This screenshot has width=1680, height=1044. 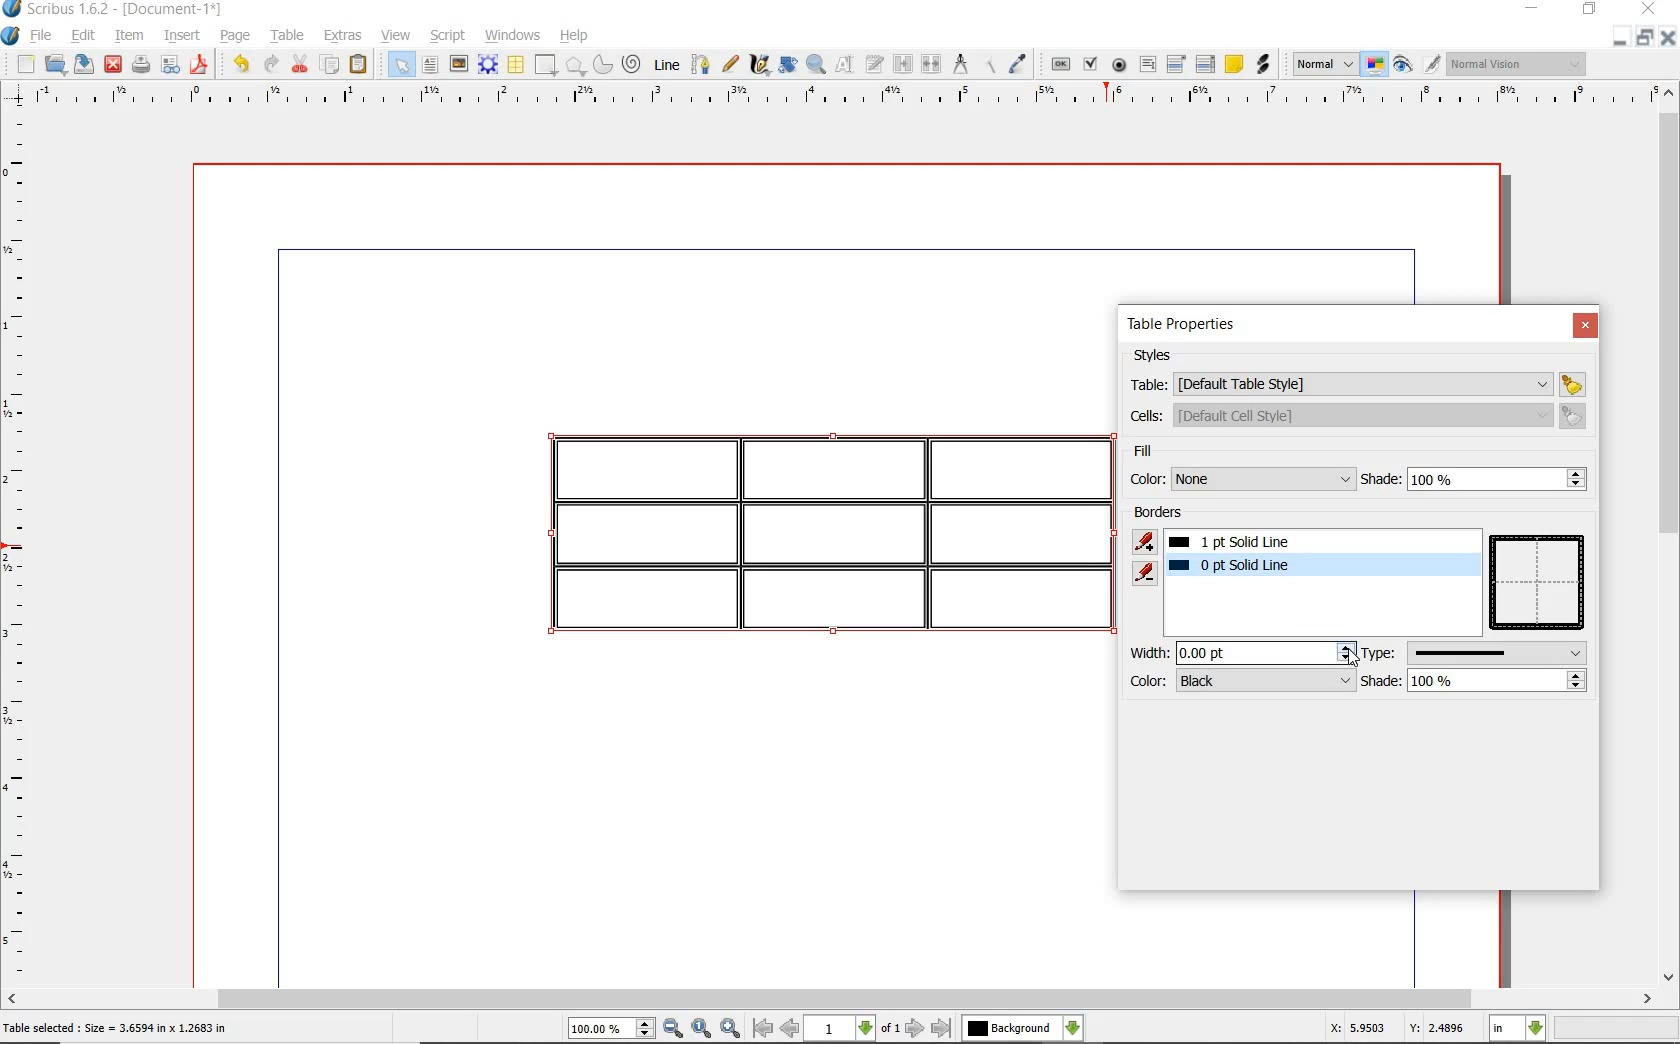 What do you see at coordinates (1239, 479) in the screenshot?
I see `color` at bounding box center [1239, 479].